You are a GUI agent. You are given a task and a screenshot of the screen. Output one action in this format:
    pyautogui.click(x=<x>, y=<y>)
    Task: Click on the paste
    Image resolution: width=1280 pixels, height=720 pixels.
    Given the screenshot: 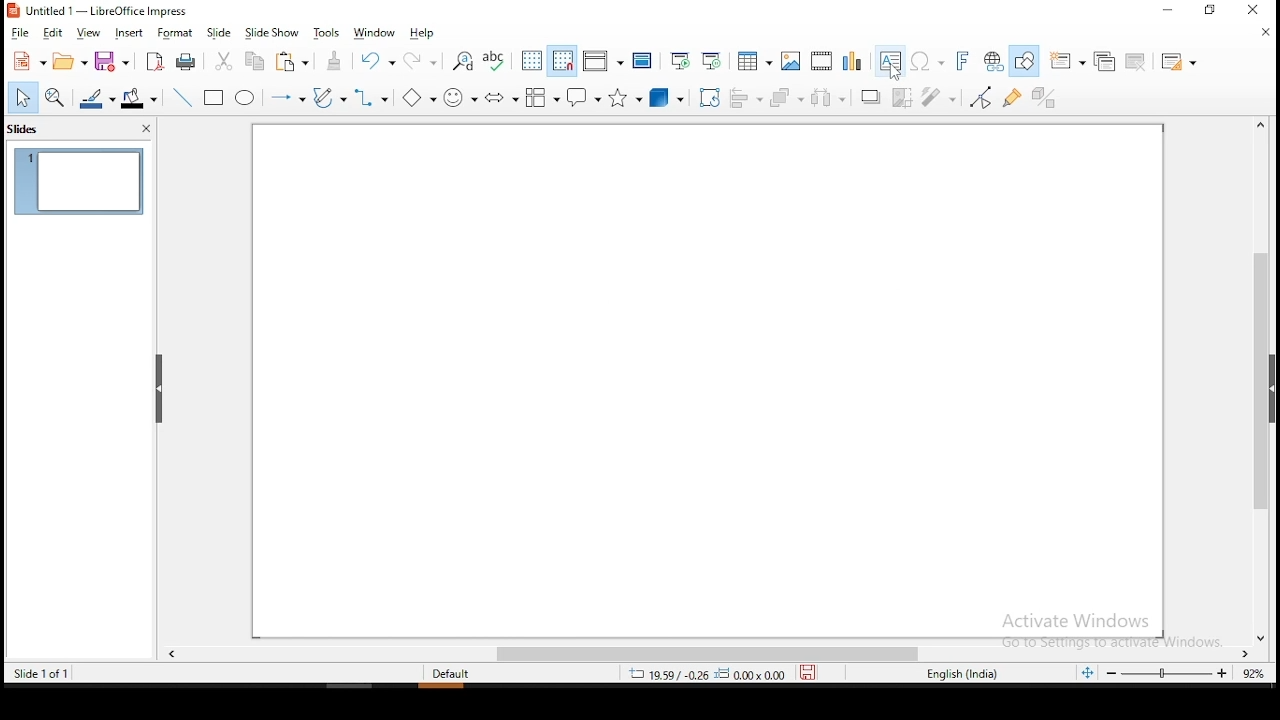 What is the action you would take?
    pyautogui.click(x=298, y=63)
    